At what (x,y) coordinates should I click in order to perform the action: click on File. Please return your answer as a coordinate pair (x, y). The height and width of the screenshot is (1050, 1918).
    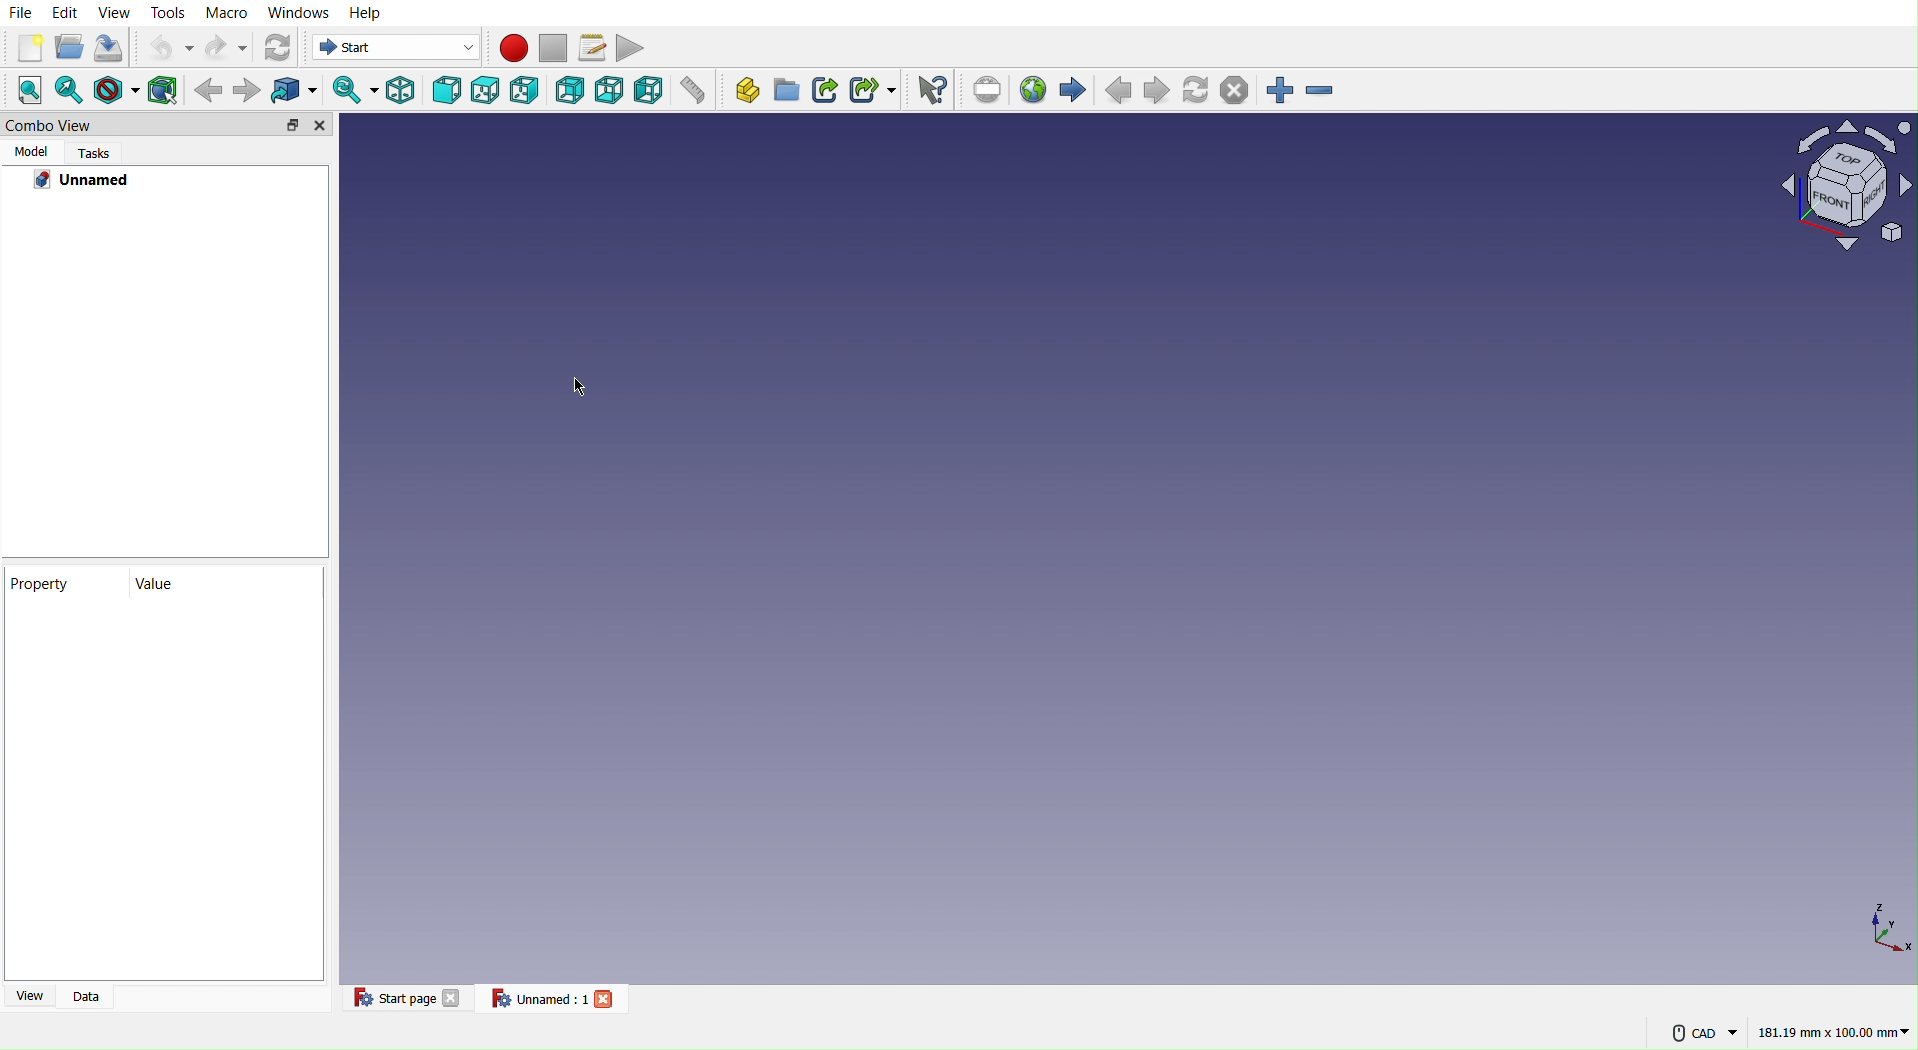
    Looking at the image, I should click on (23, 12).